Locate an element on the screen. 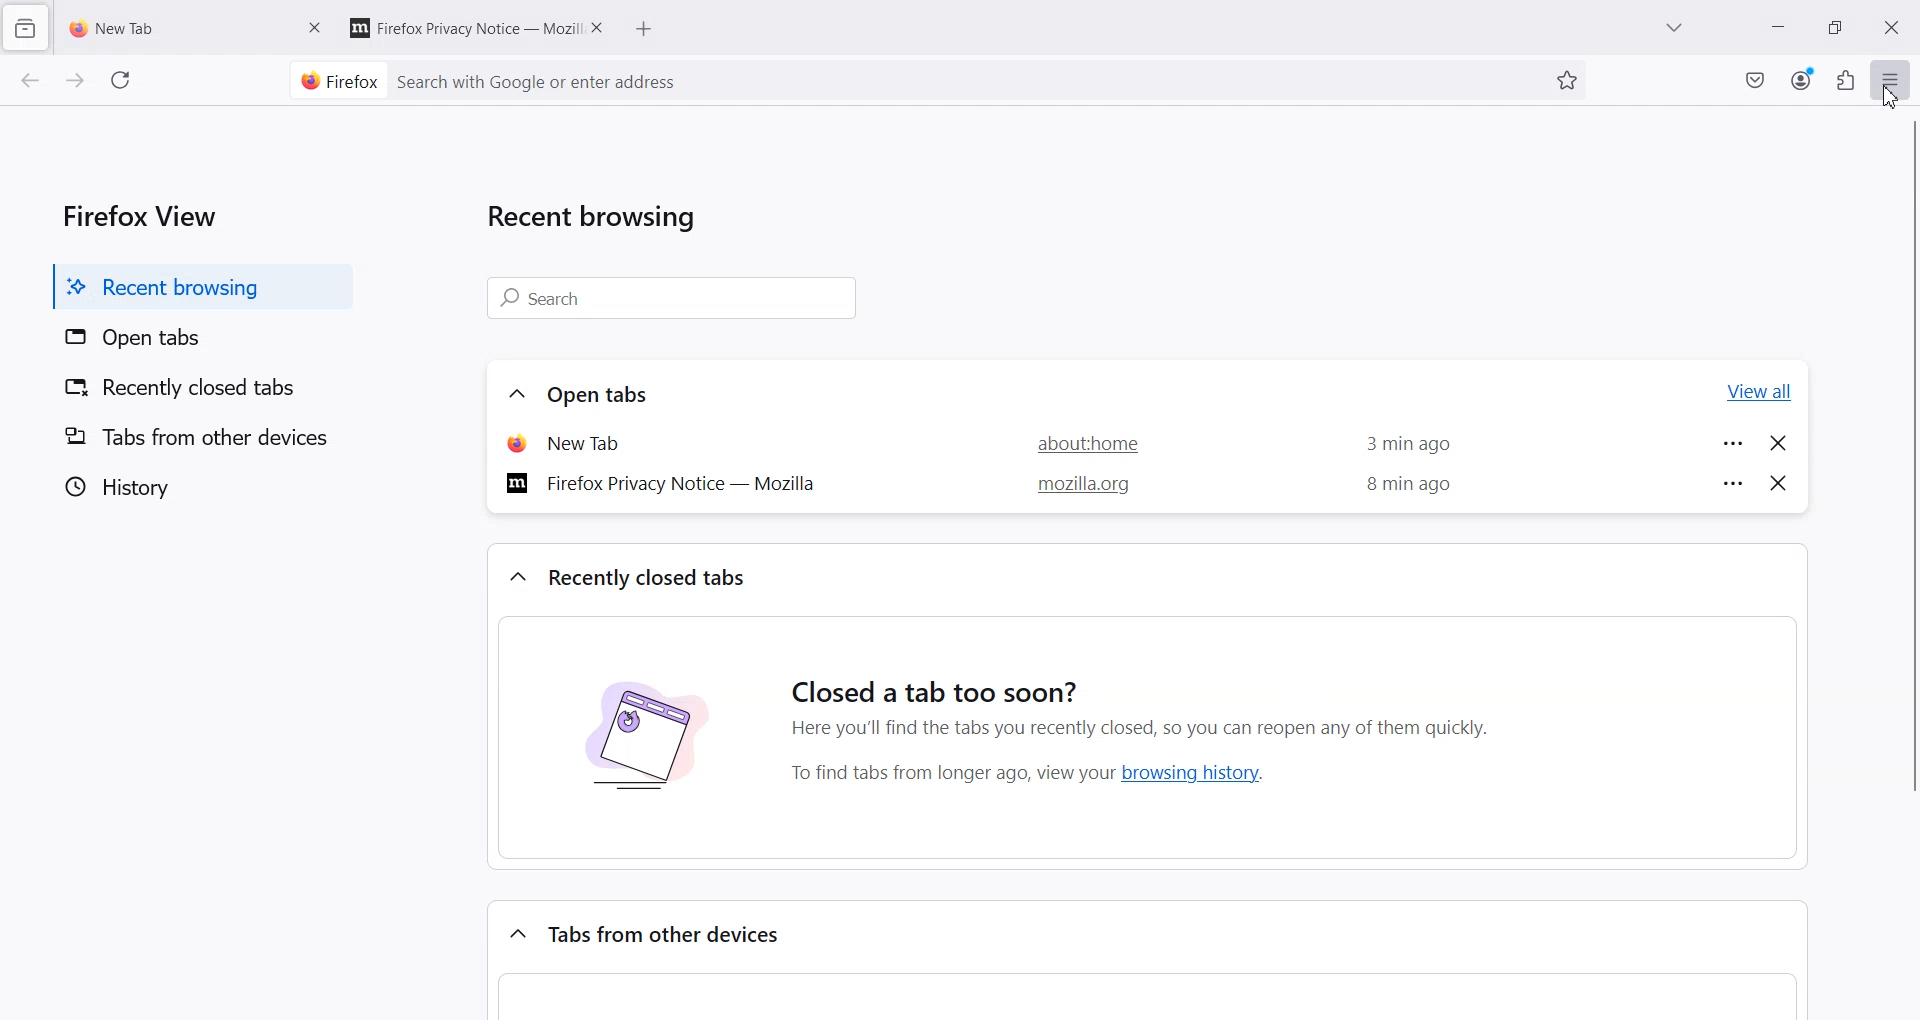  Back is located at coordinates (31, 82).